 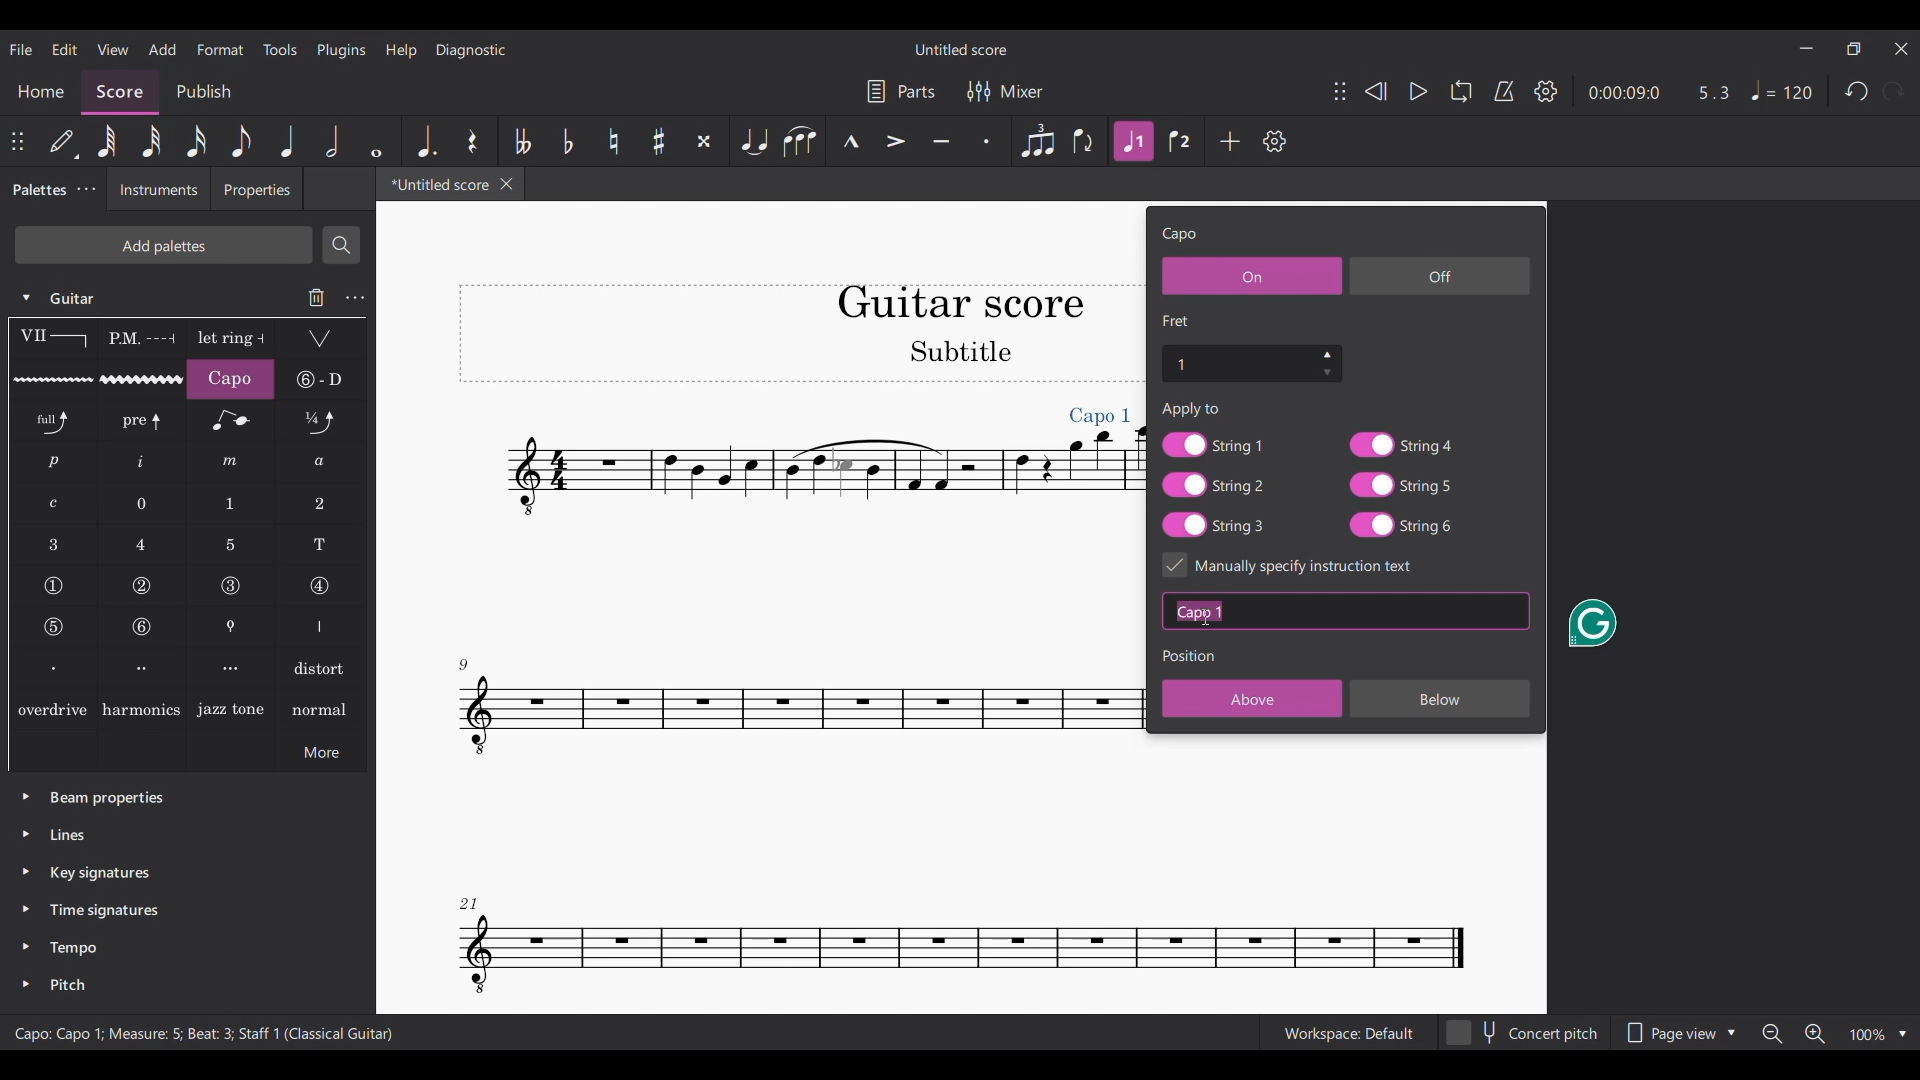 What do you see at coordinates (232, 627) in the screenshot?
I see `Thumb position` at bounding box center [232, 627].